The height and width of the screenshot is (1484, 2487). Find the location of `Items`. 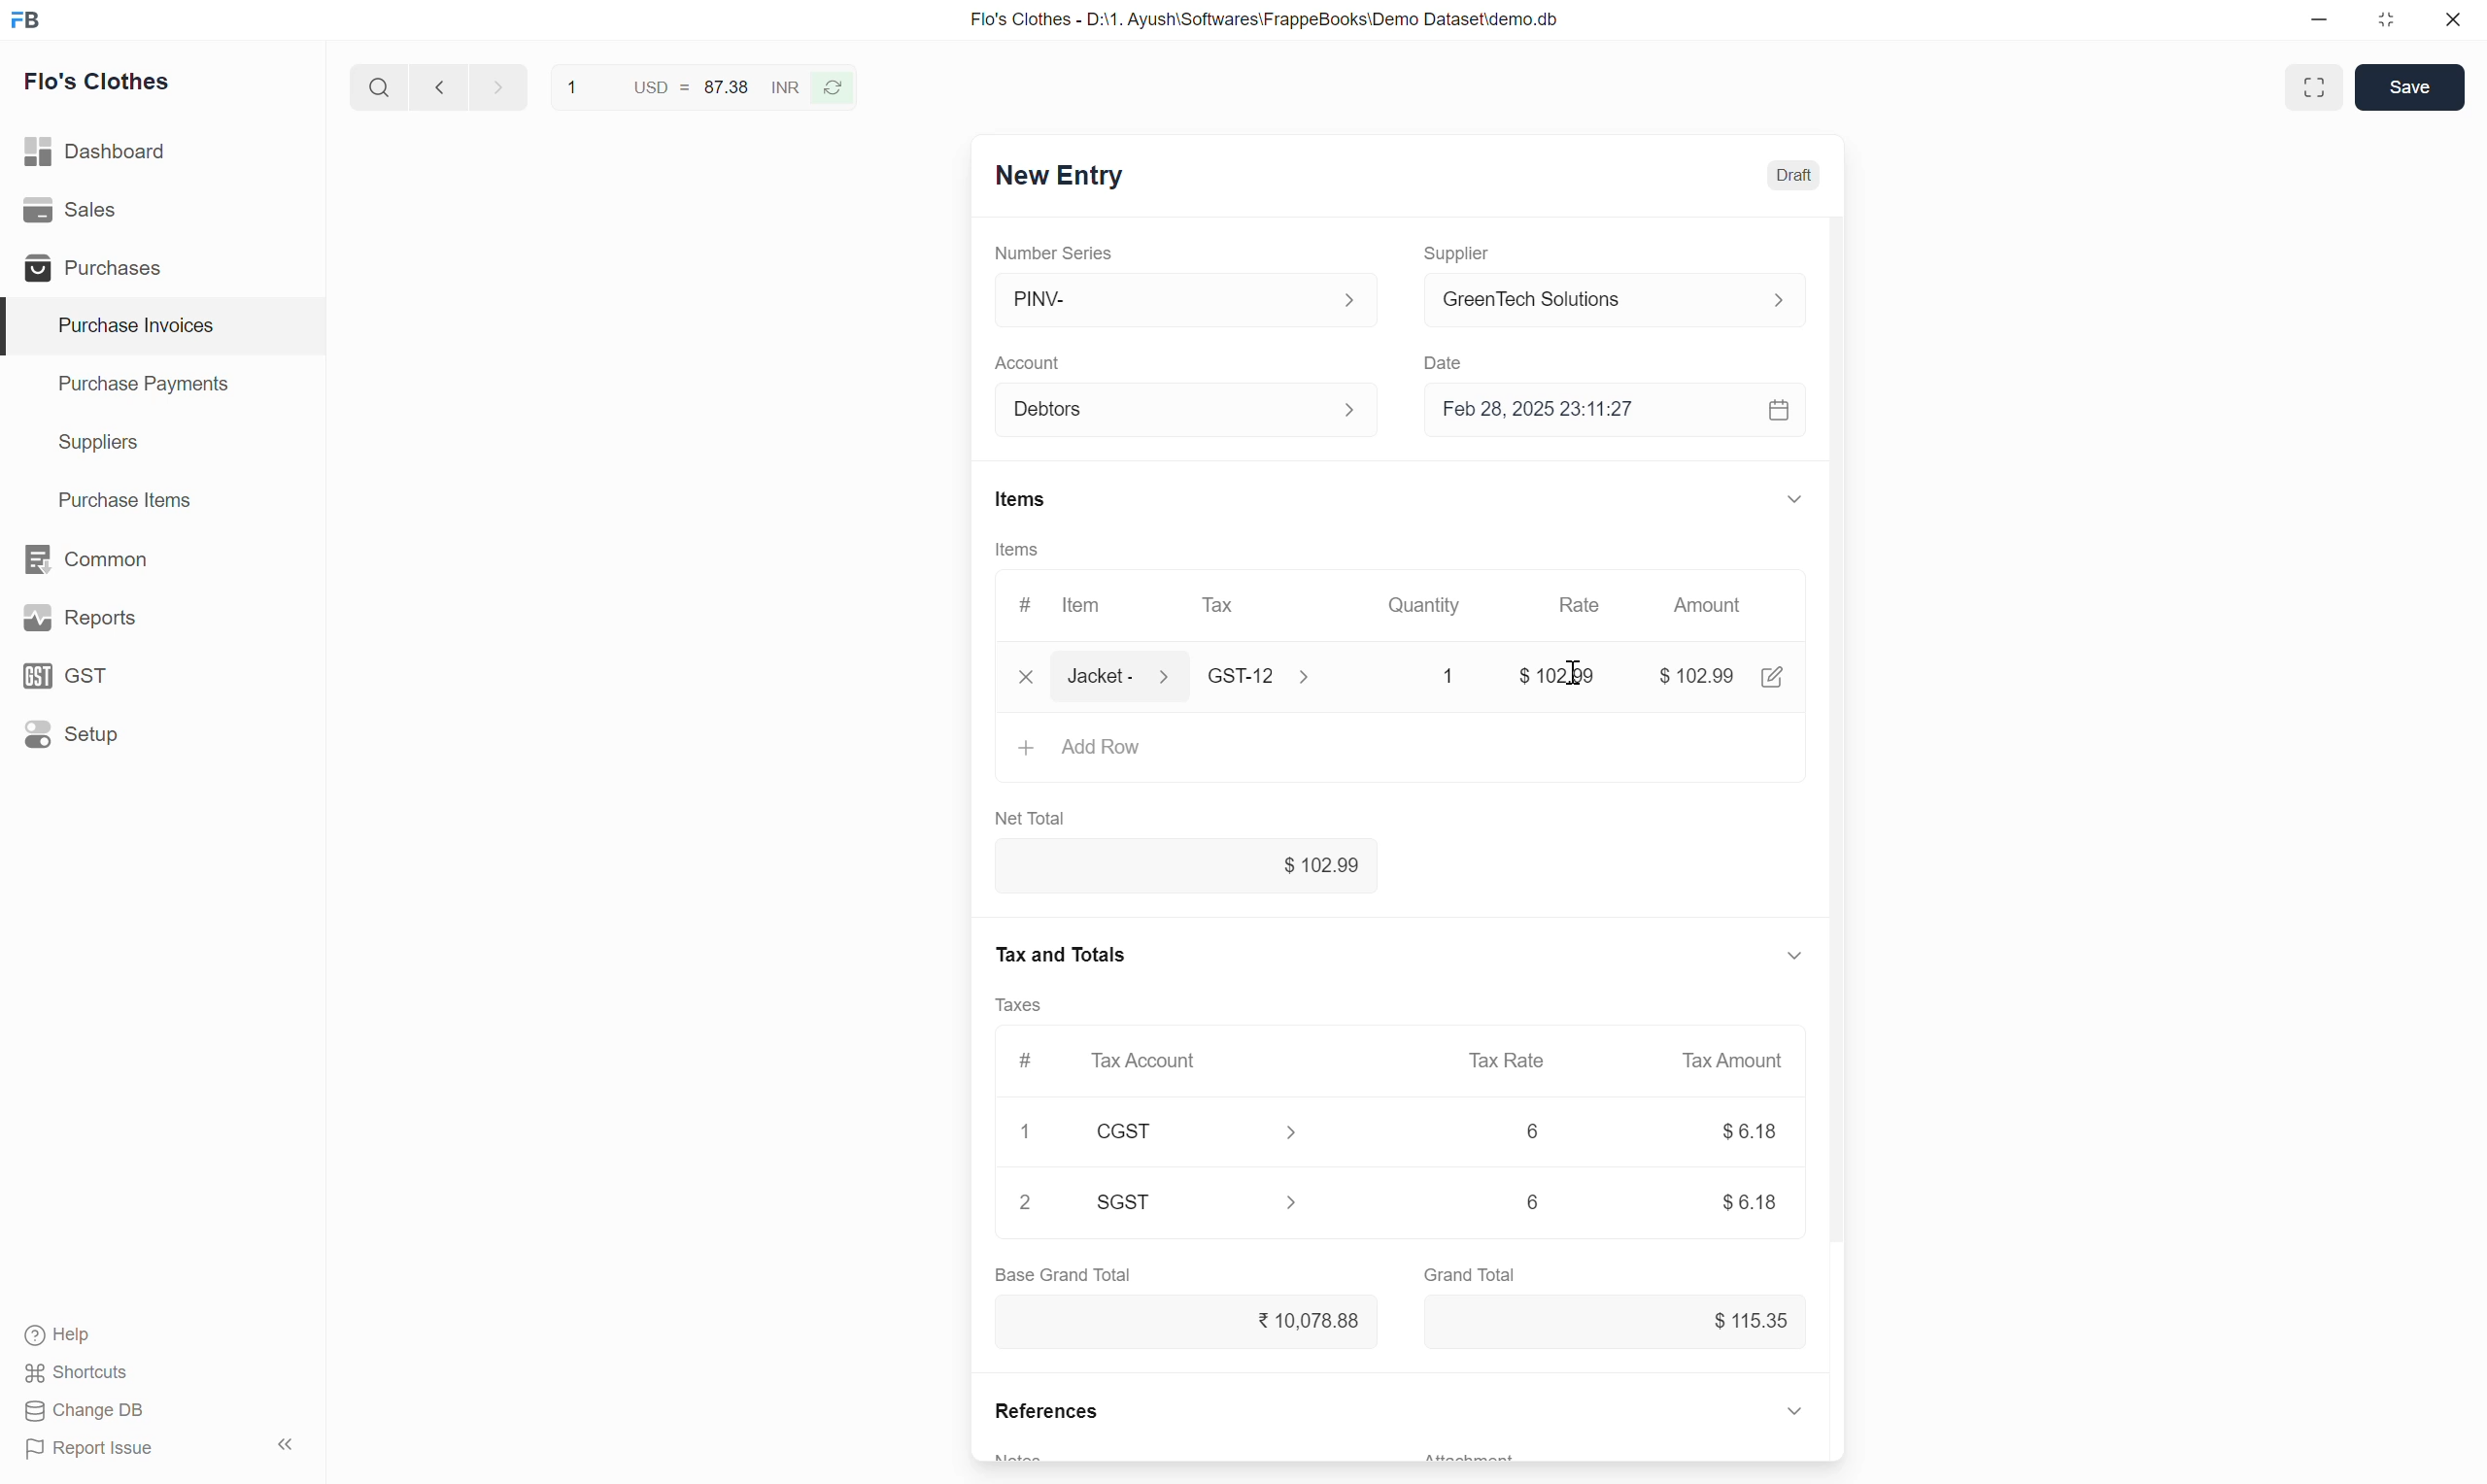

Items is located at coordinates (1022, 499).